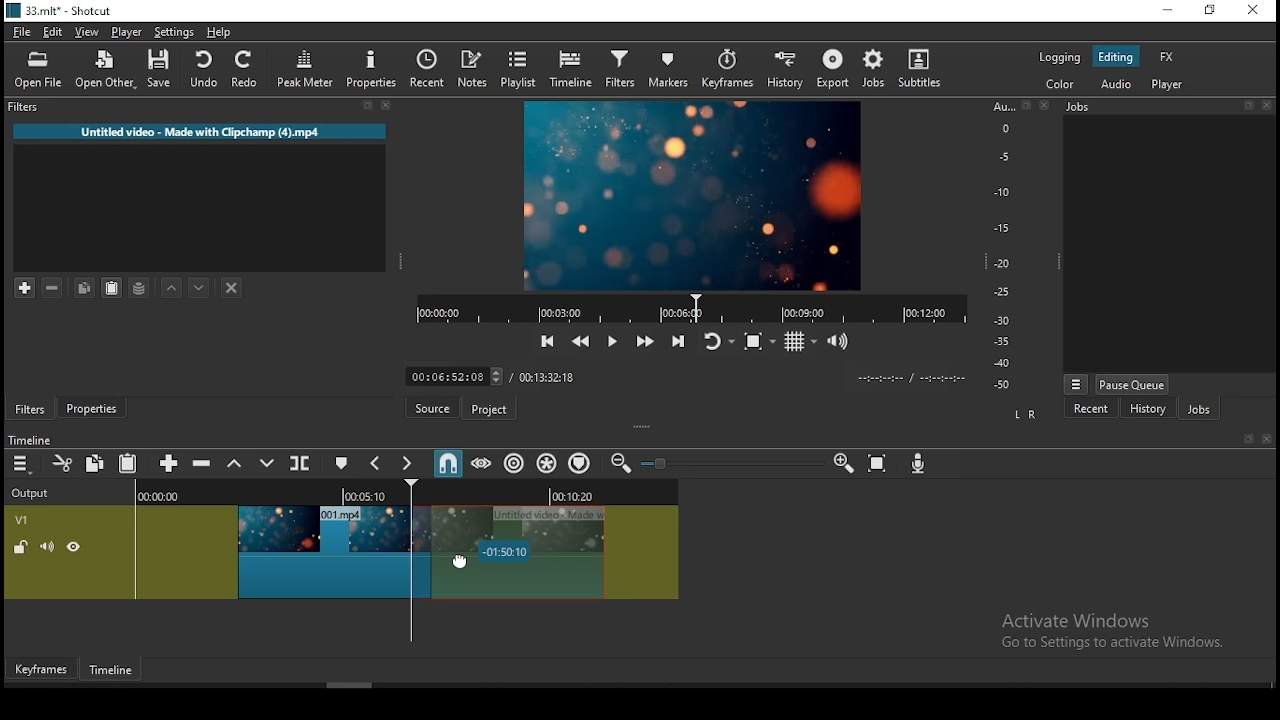  Describe the element at coordinates (583, 342) in the screenshot. I see `play quickly backward` at that location.